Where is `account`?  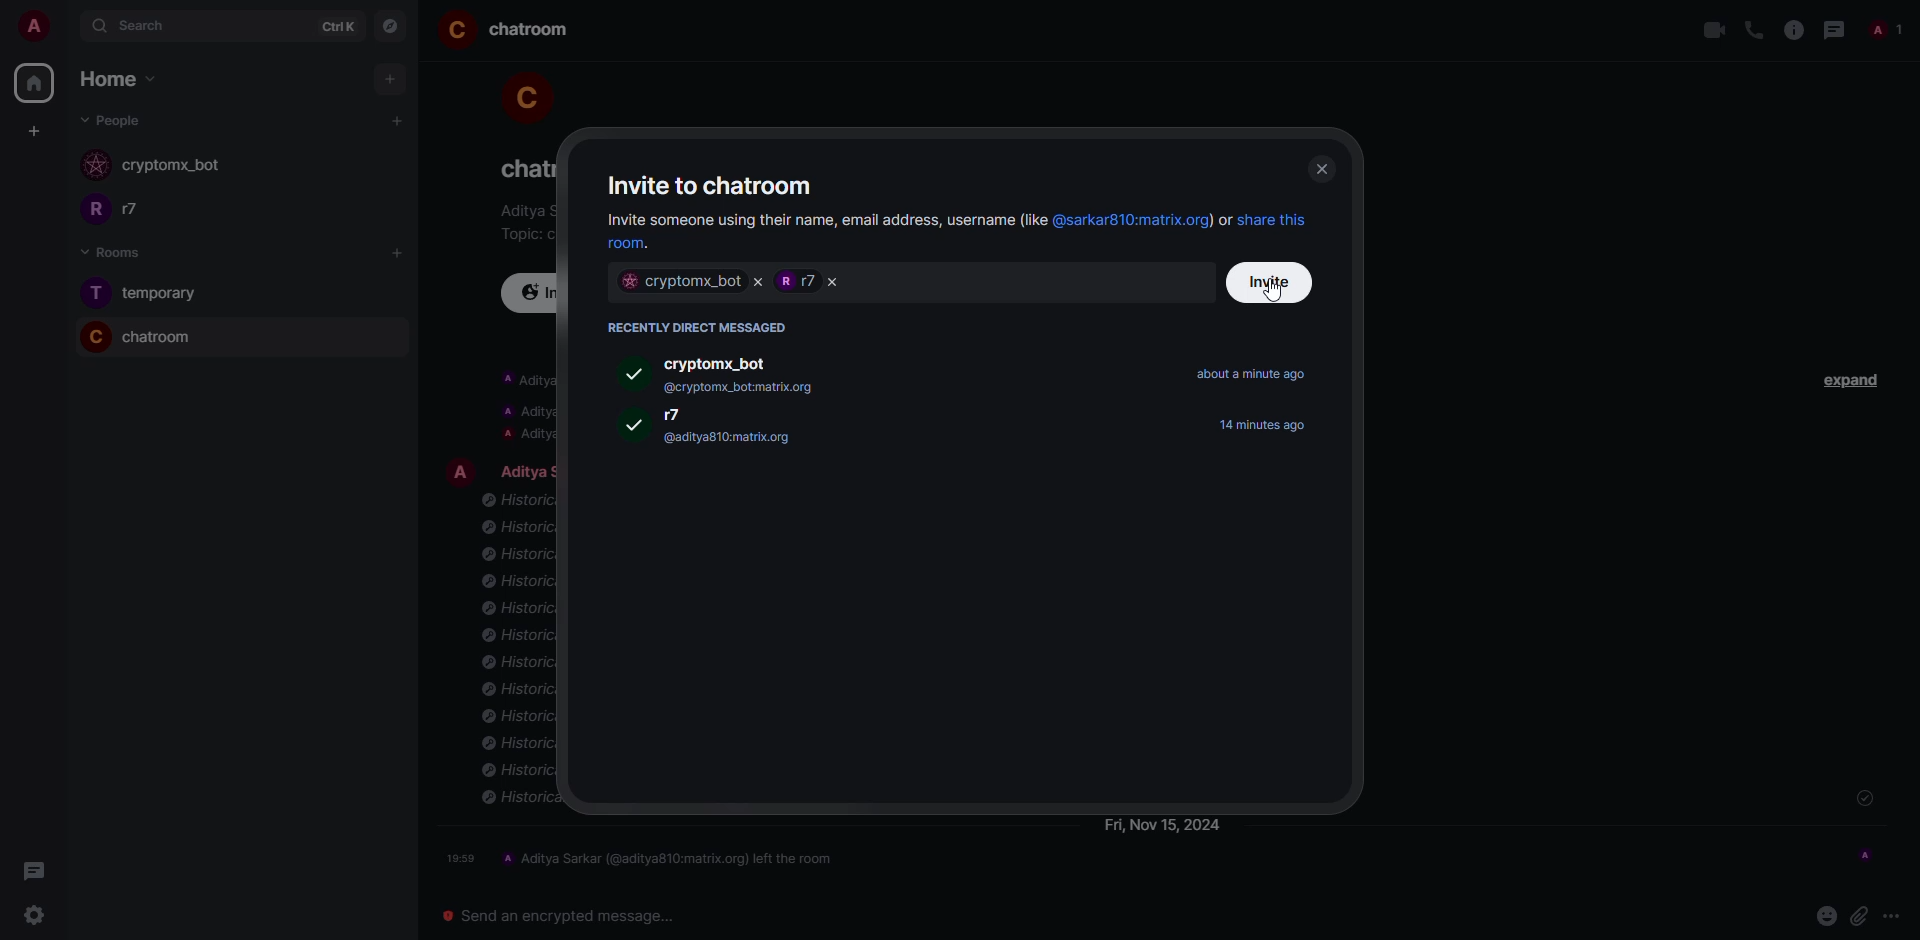 account is located at coordinates (42, 28).